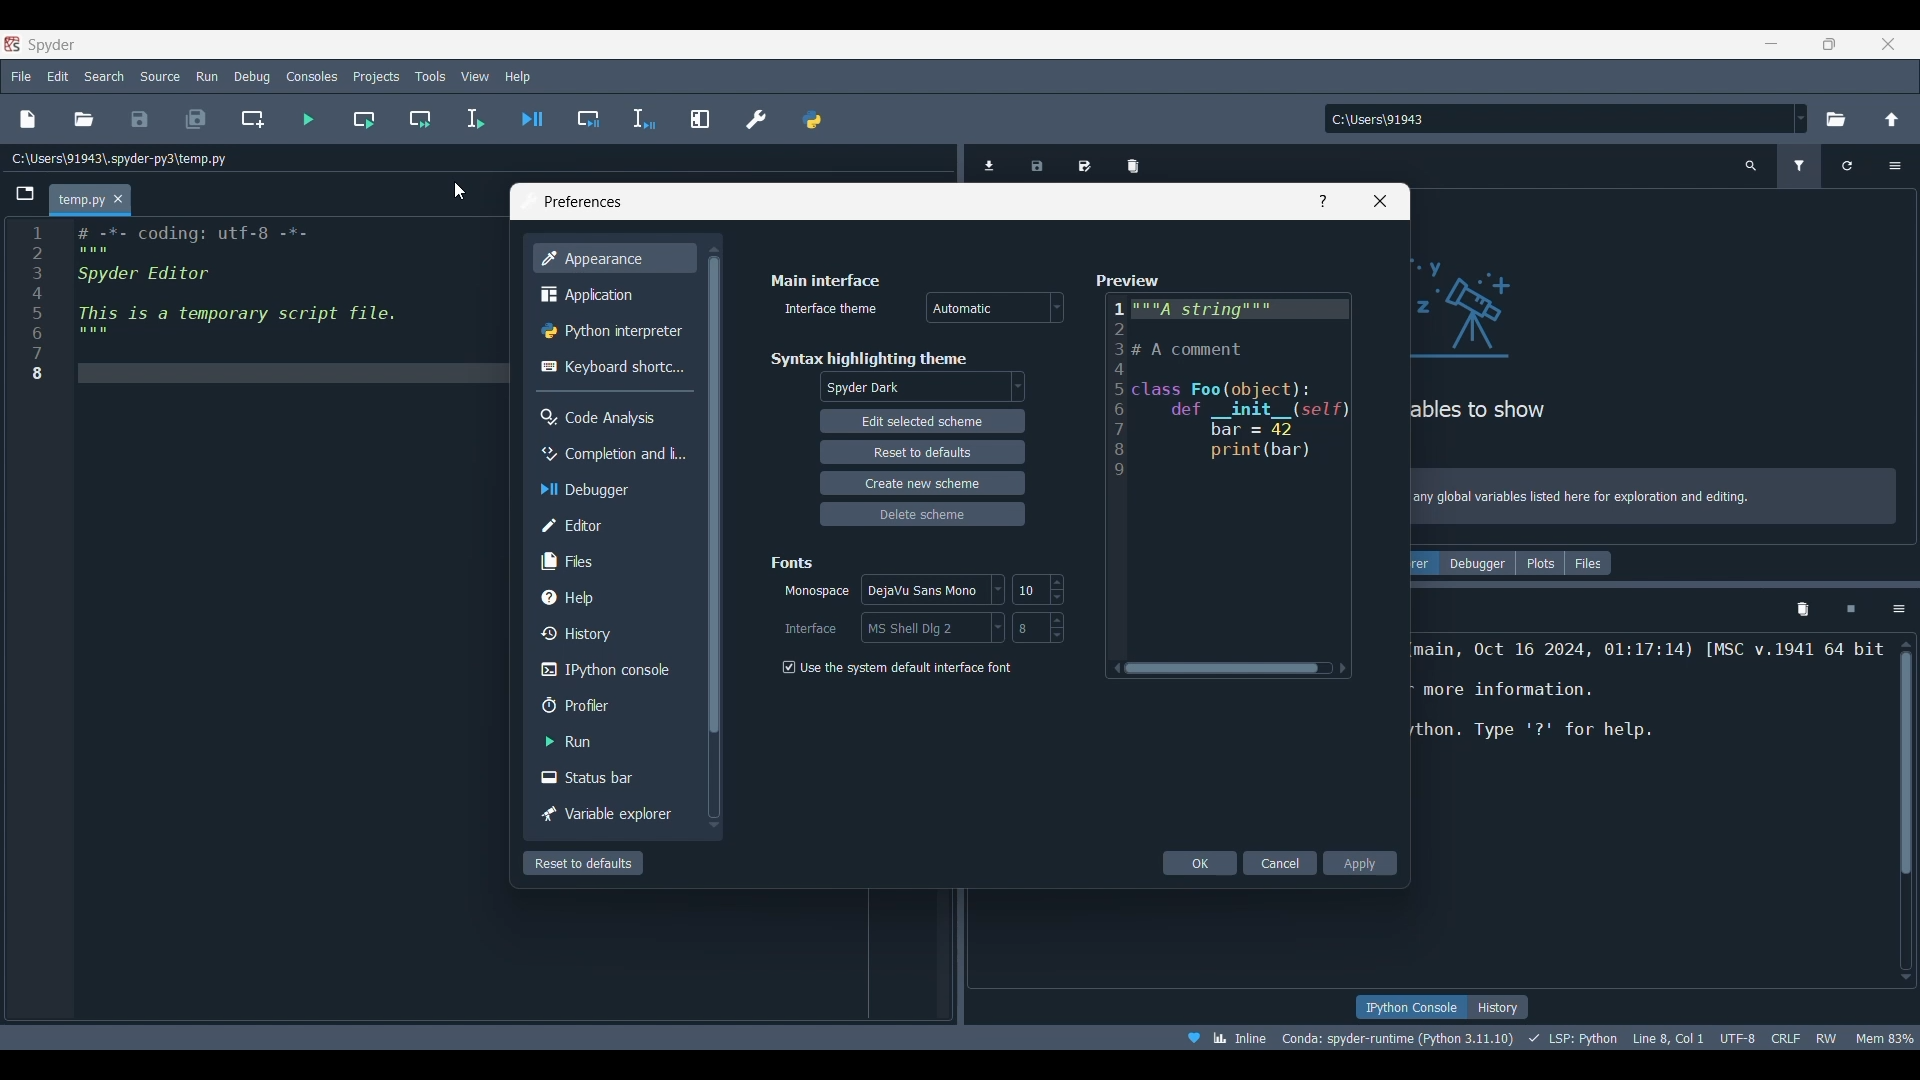  Describe the element at coordinates (1280, 863) in the screenshot. I see `Cancel` at that location.